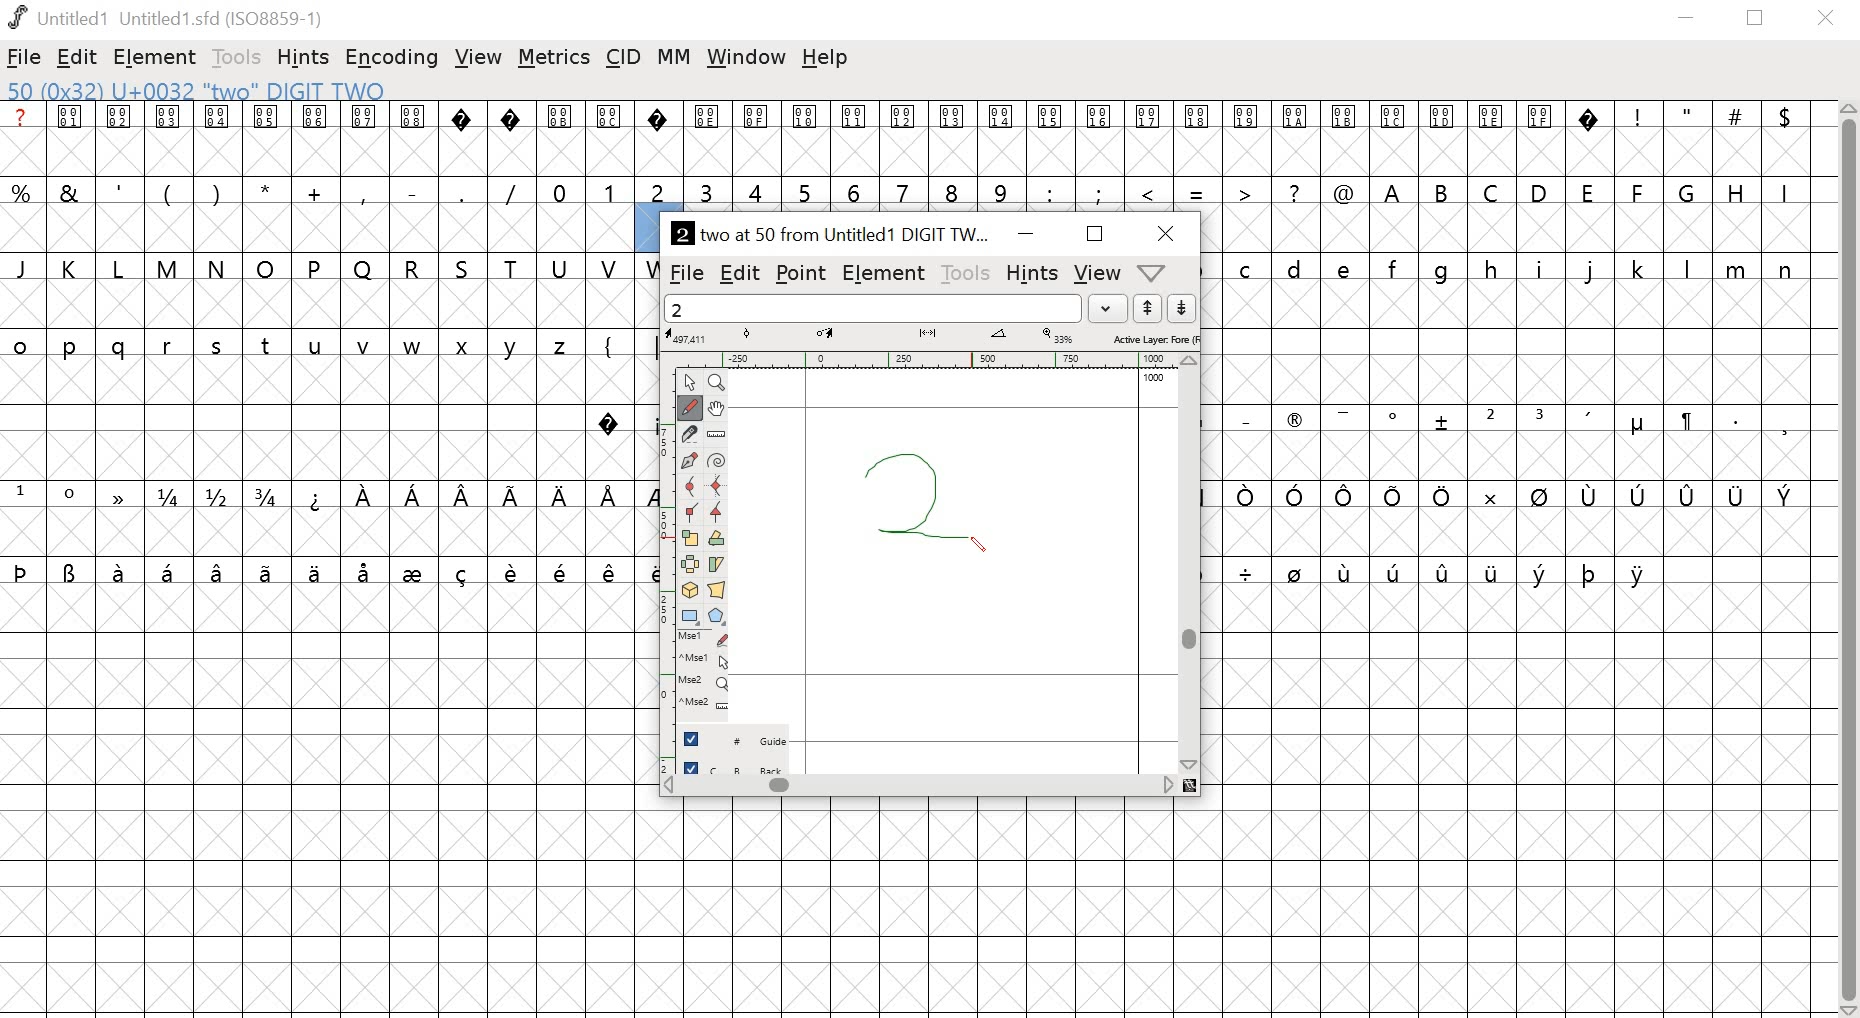 This screenshot has height=1018, width=1860. I want to click on ruler, so click(667, 561).